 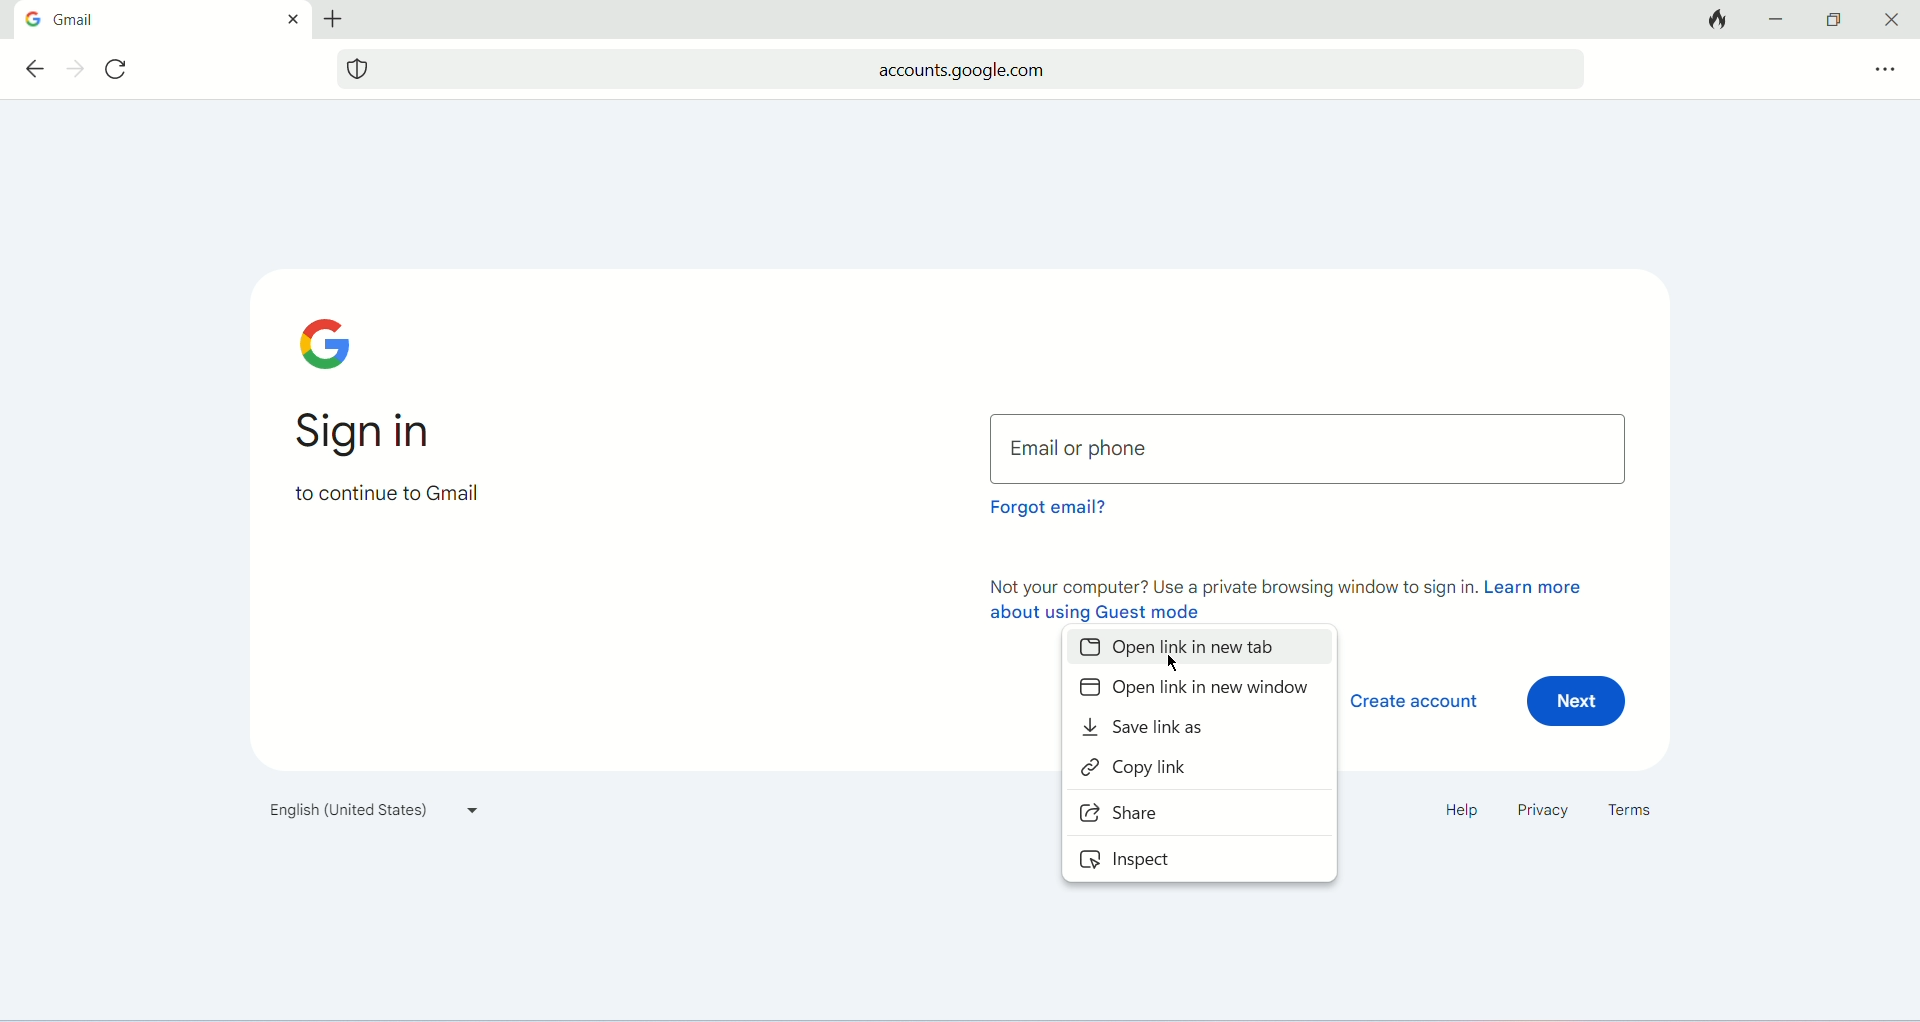 What do you see at coordinates (1540, 812) in the screenshot?
I see `privacy` at bounding box center [1540, 812].